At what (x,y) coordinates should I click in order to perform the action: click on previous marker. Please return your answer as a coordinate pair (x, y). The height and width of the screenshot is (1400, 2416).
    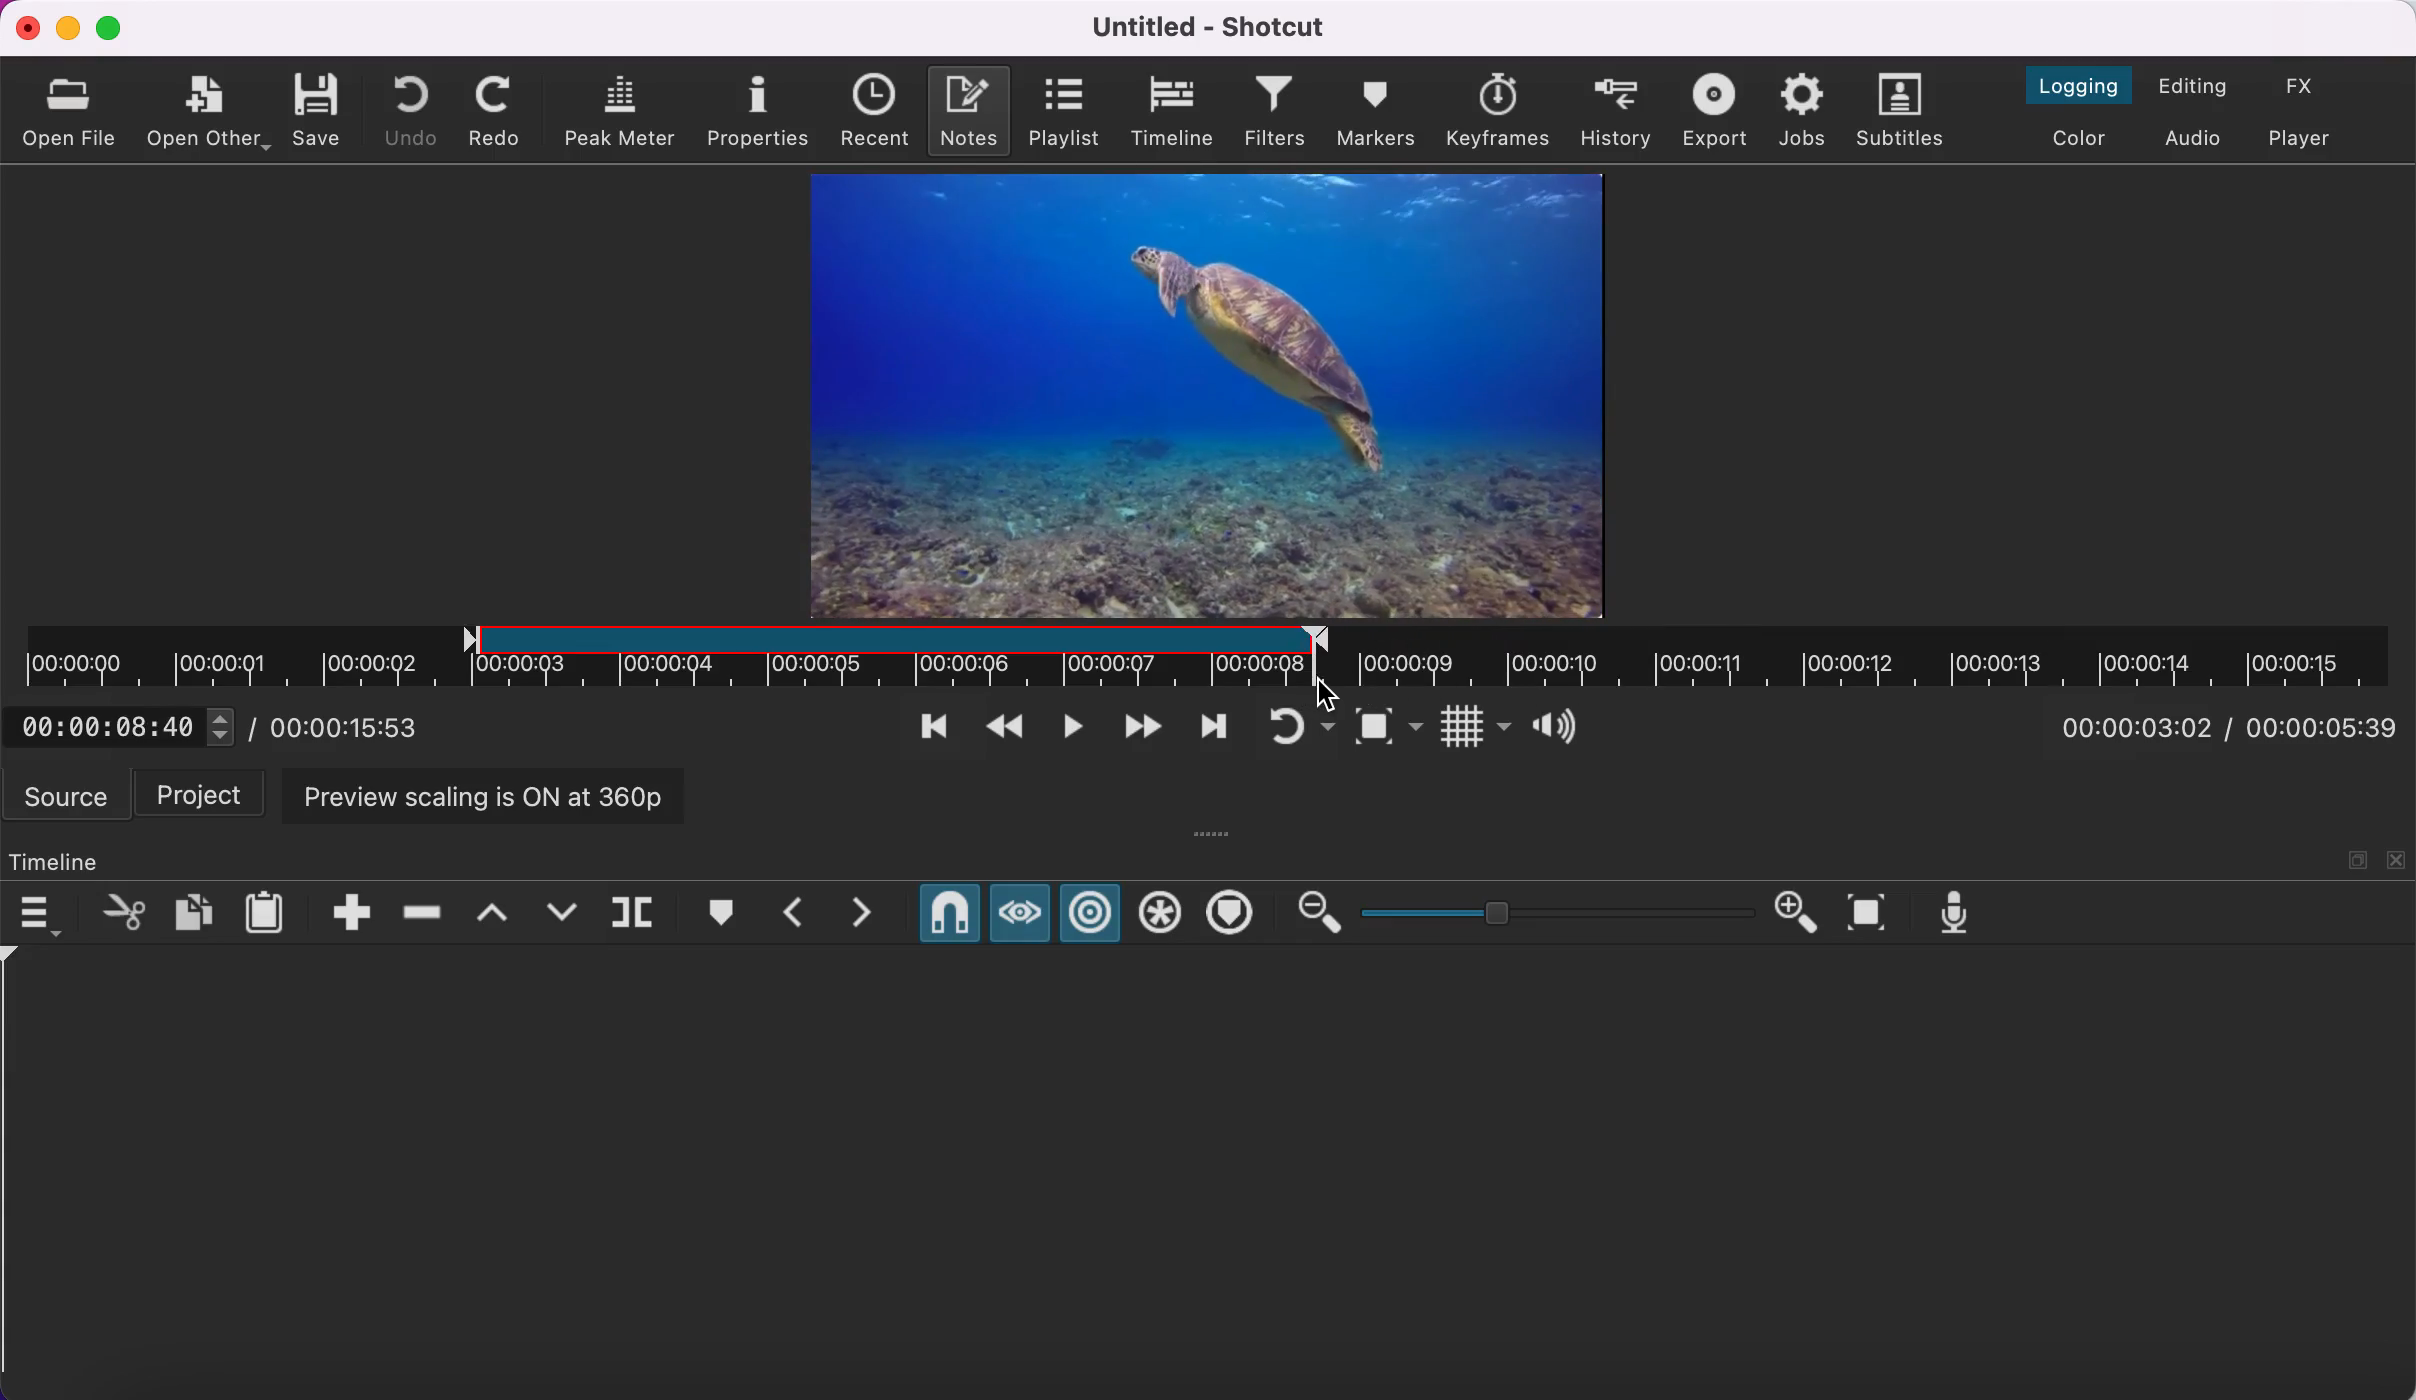
    Looking at the image, I should click on (793, 912).